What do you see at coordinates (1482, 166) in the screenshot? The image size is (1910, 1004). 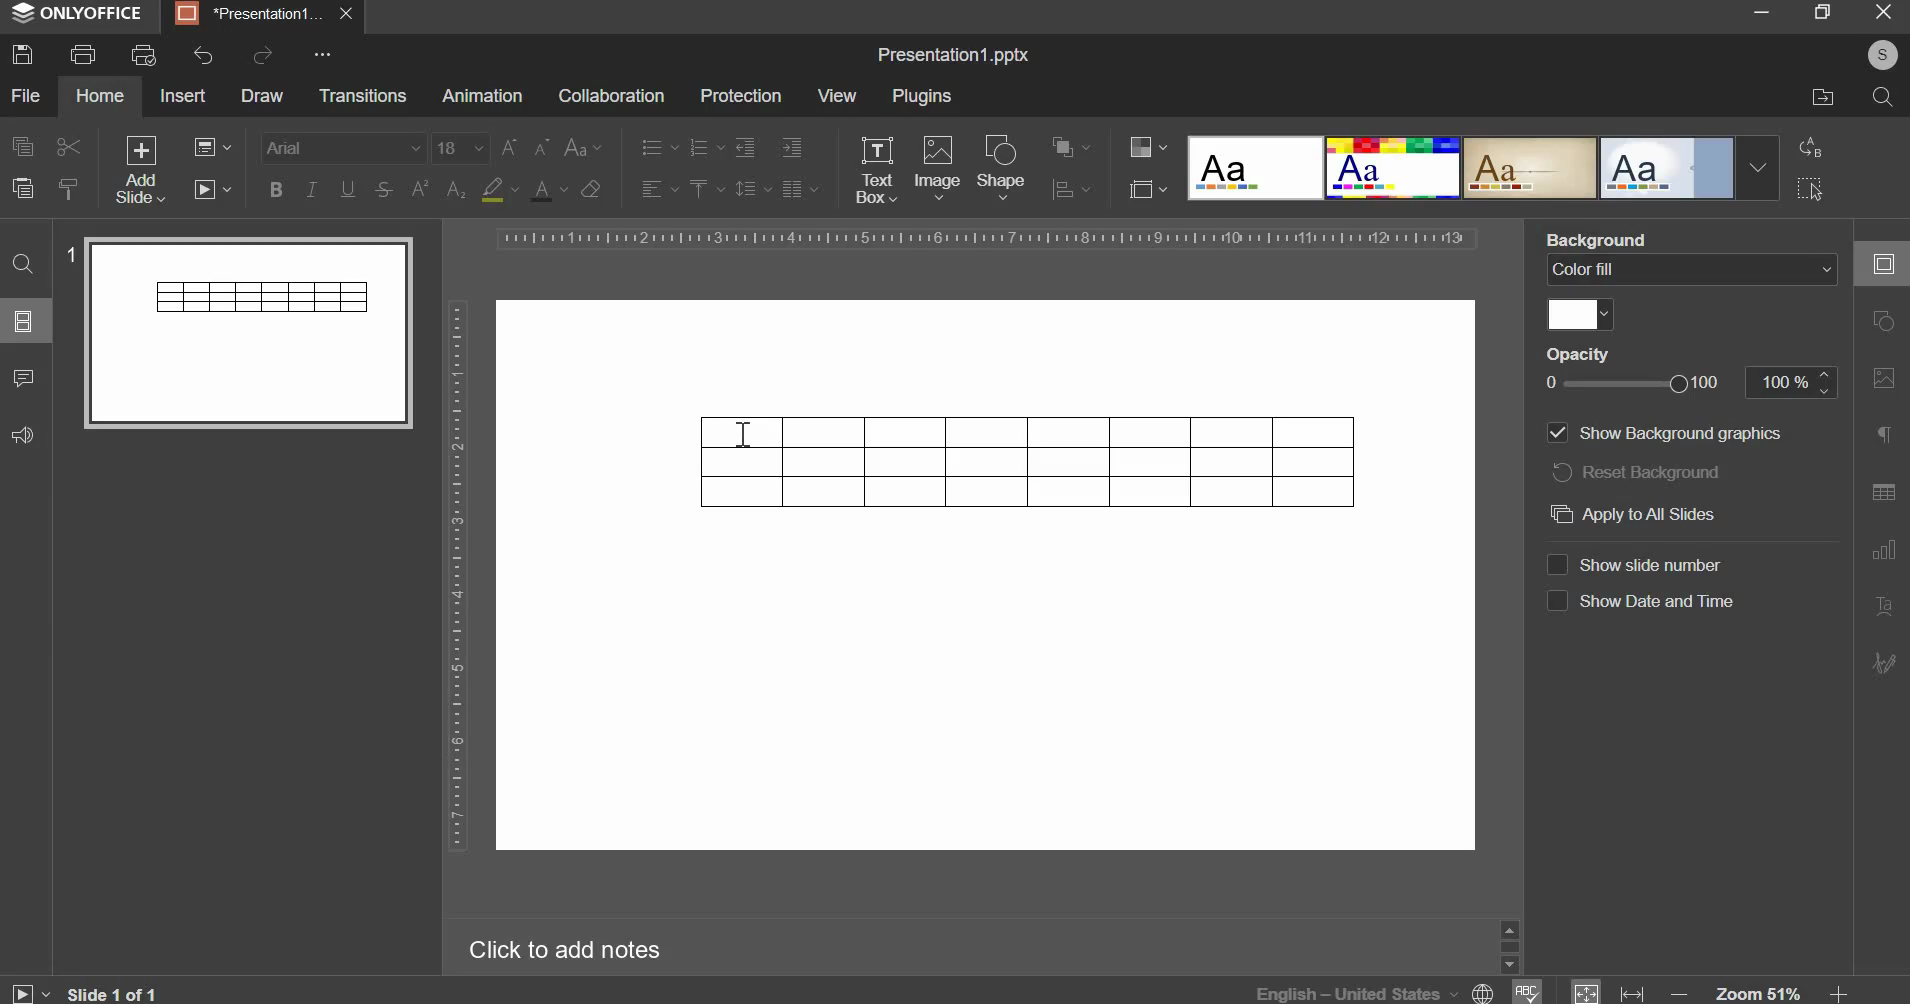 I see `design` at bounding box center [1482, 166].